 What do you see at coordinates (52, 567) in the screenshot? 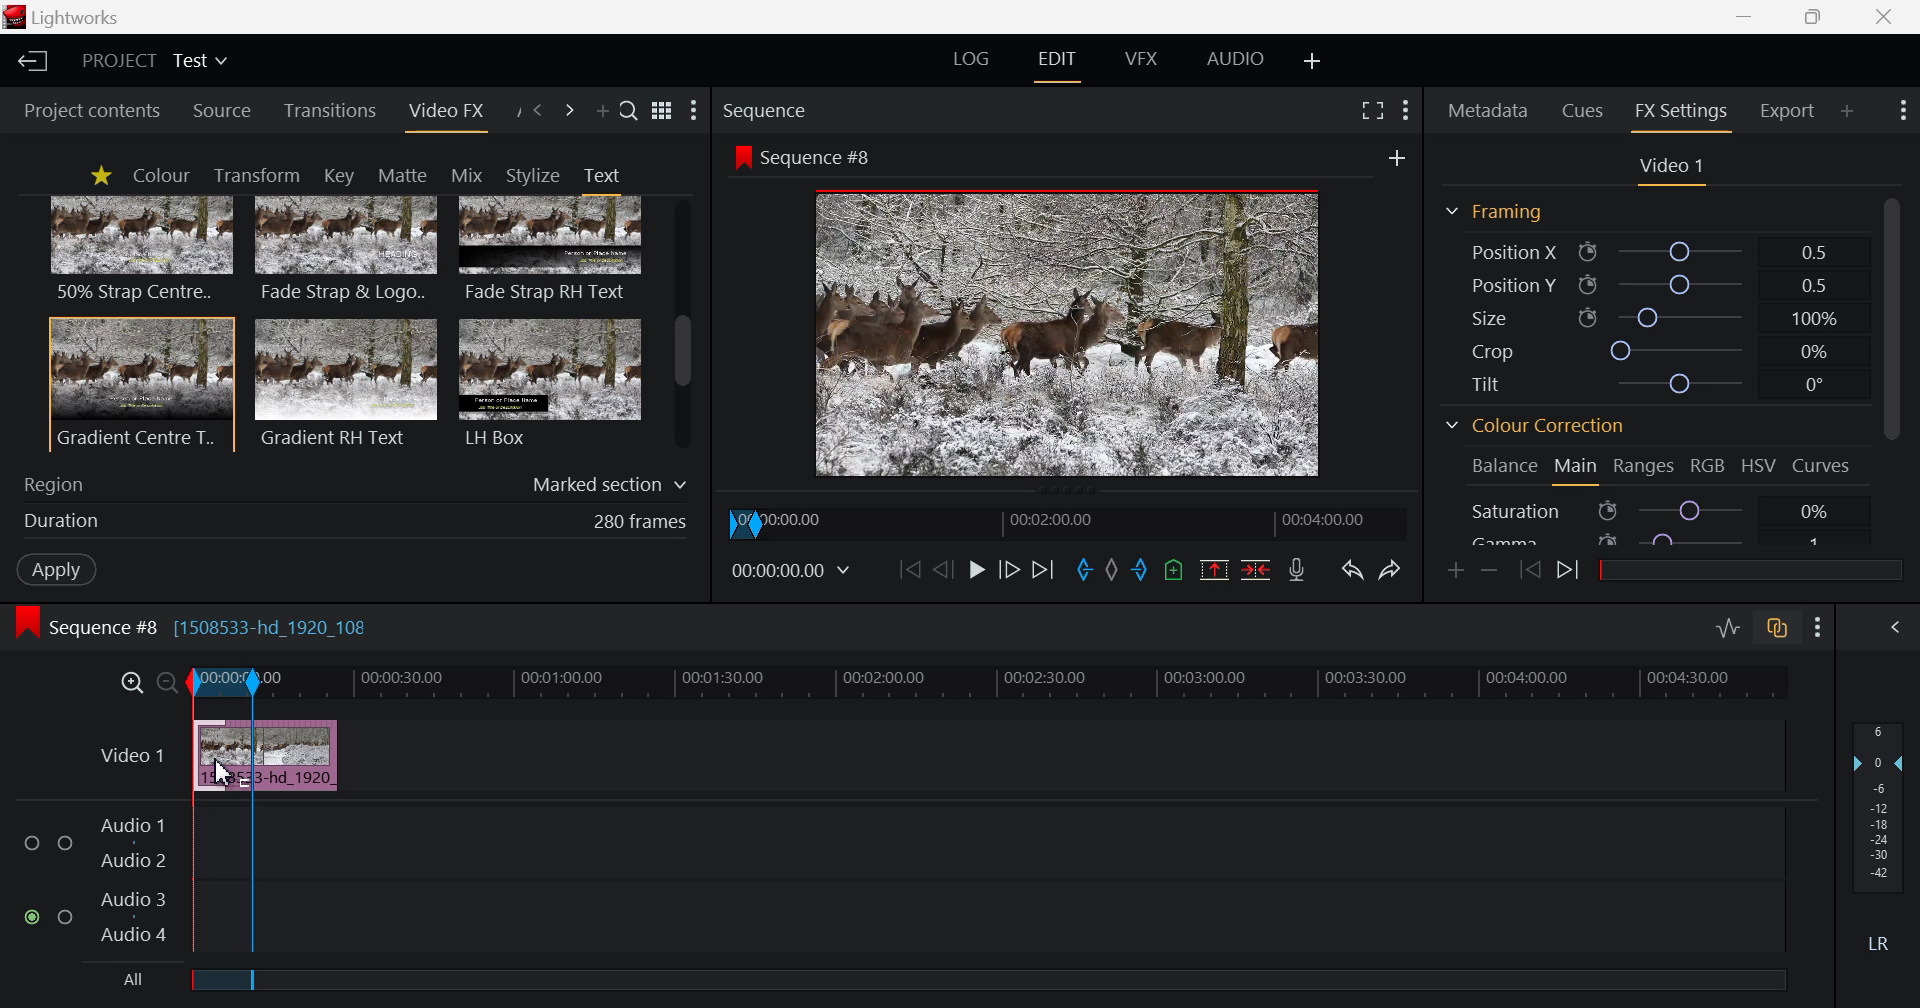
I see `Apply` at bounding box center [52, 567].